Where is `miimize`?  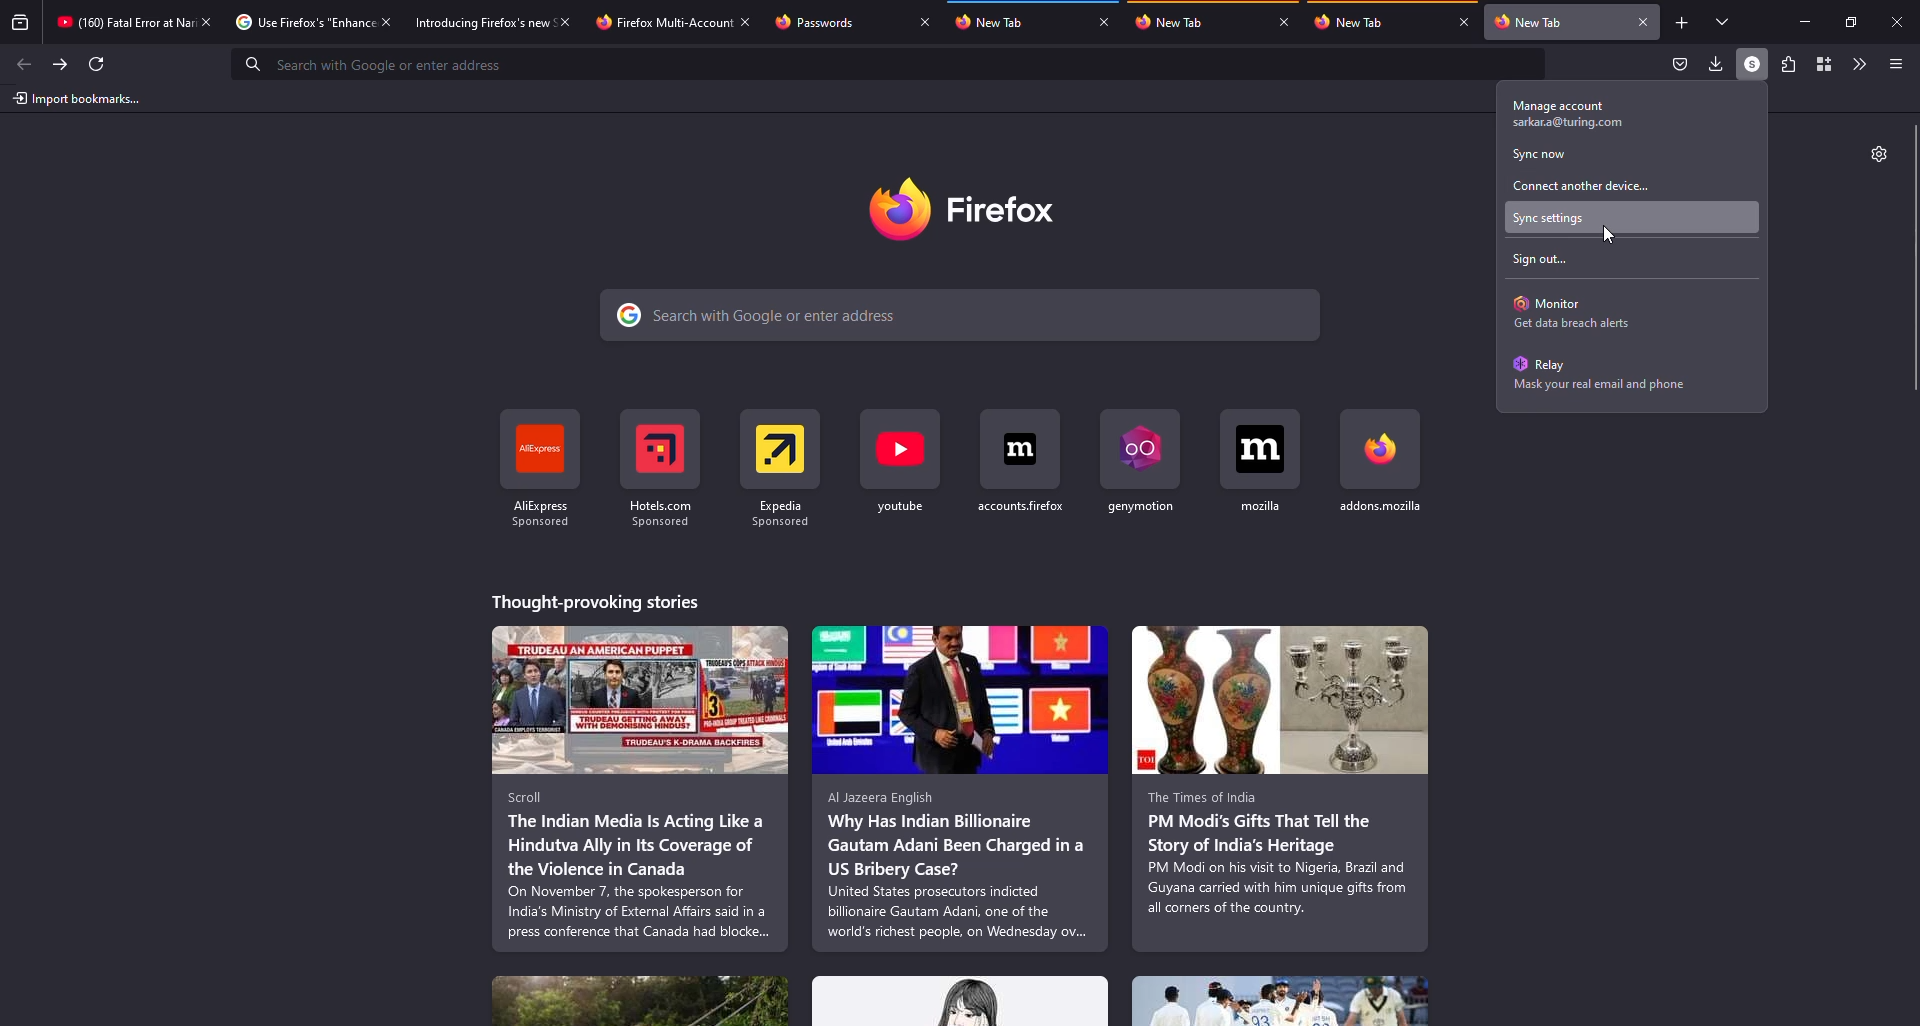
miimize is located at coordinates (1806, 22).